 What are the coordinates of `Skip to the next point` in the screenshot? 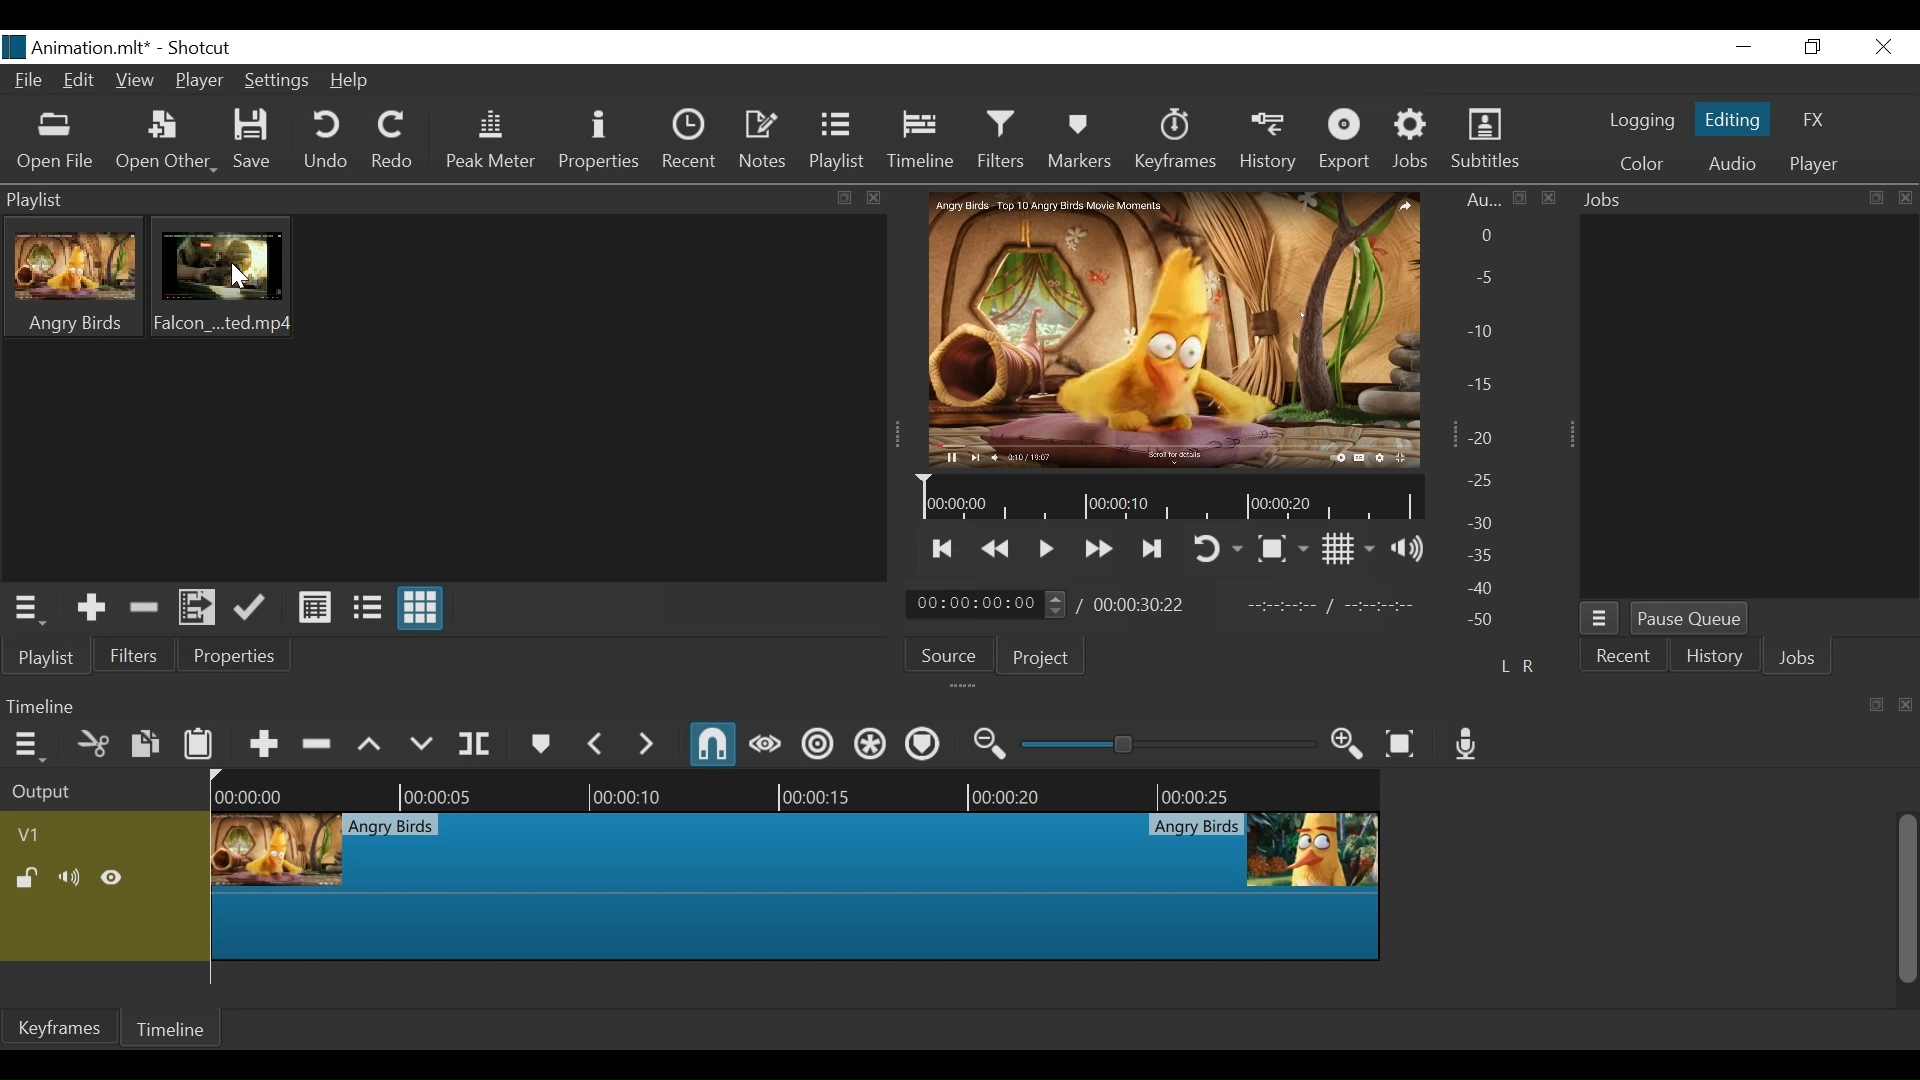 It's located at (1154, 551).